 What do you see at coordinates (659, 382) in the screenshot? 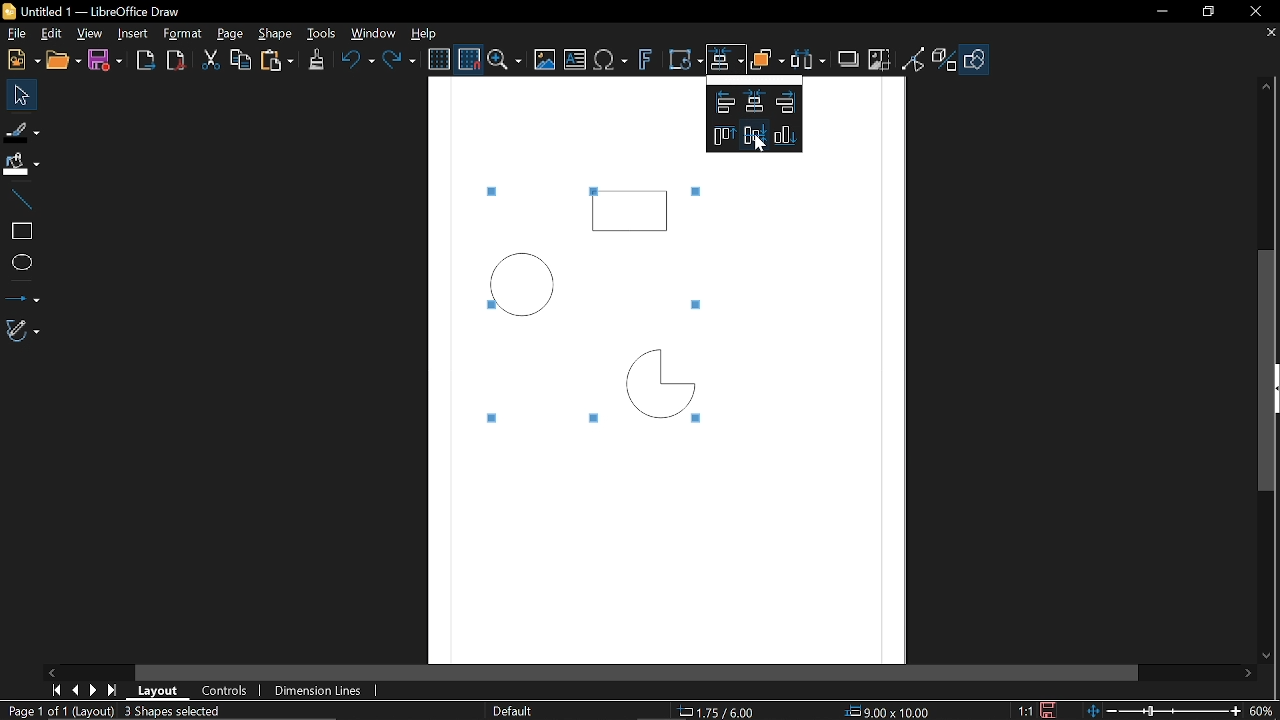
I see `Quarter Circle` at bounding box center [659, 382].